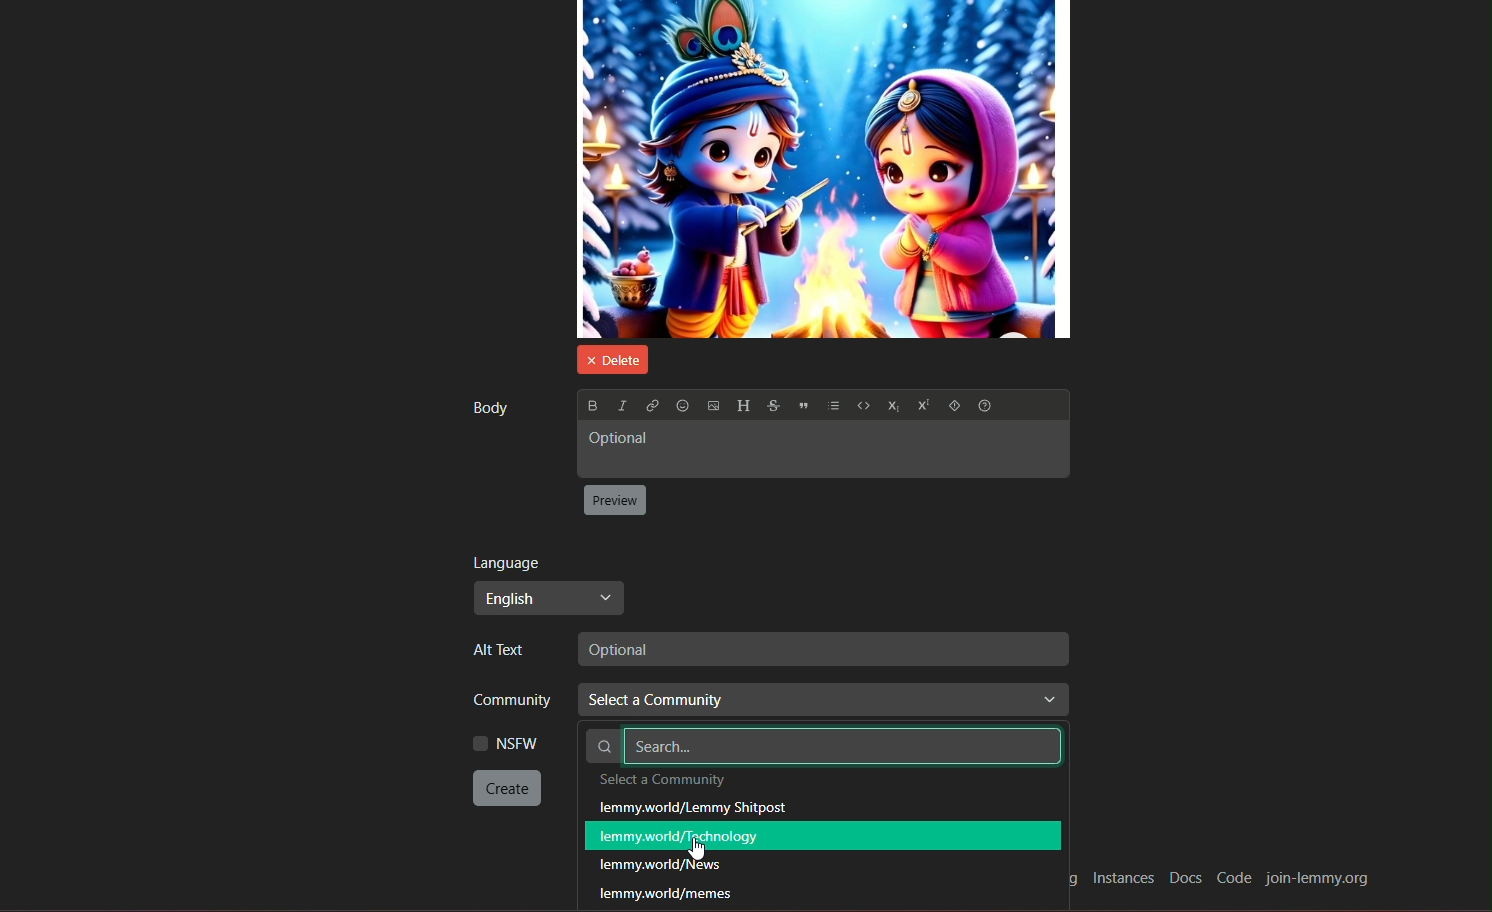 This screenshot has width=1492, height=912. Describe the element at coordinates (488, 407) in the screenshot. I see `Body` at that location.